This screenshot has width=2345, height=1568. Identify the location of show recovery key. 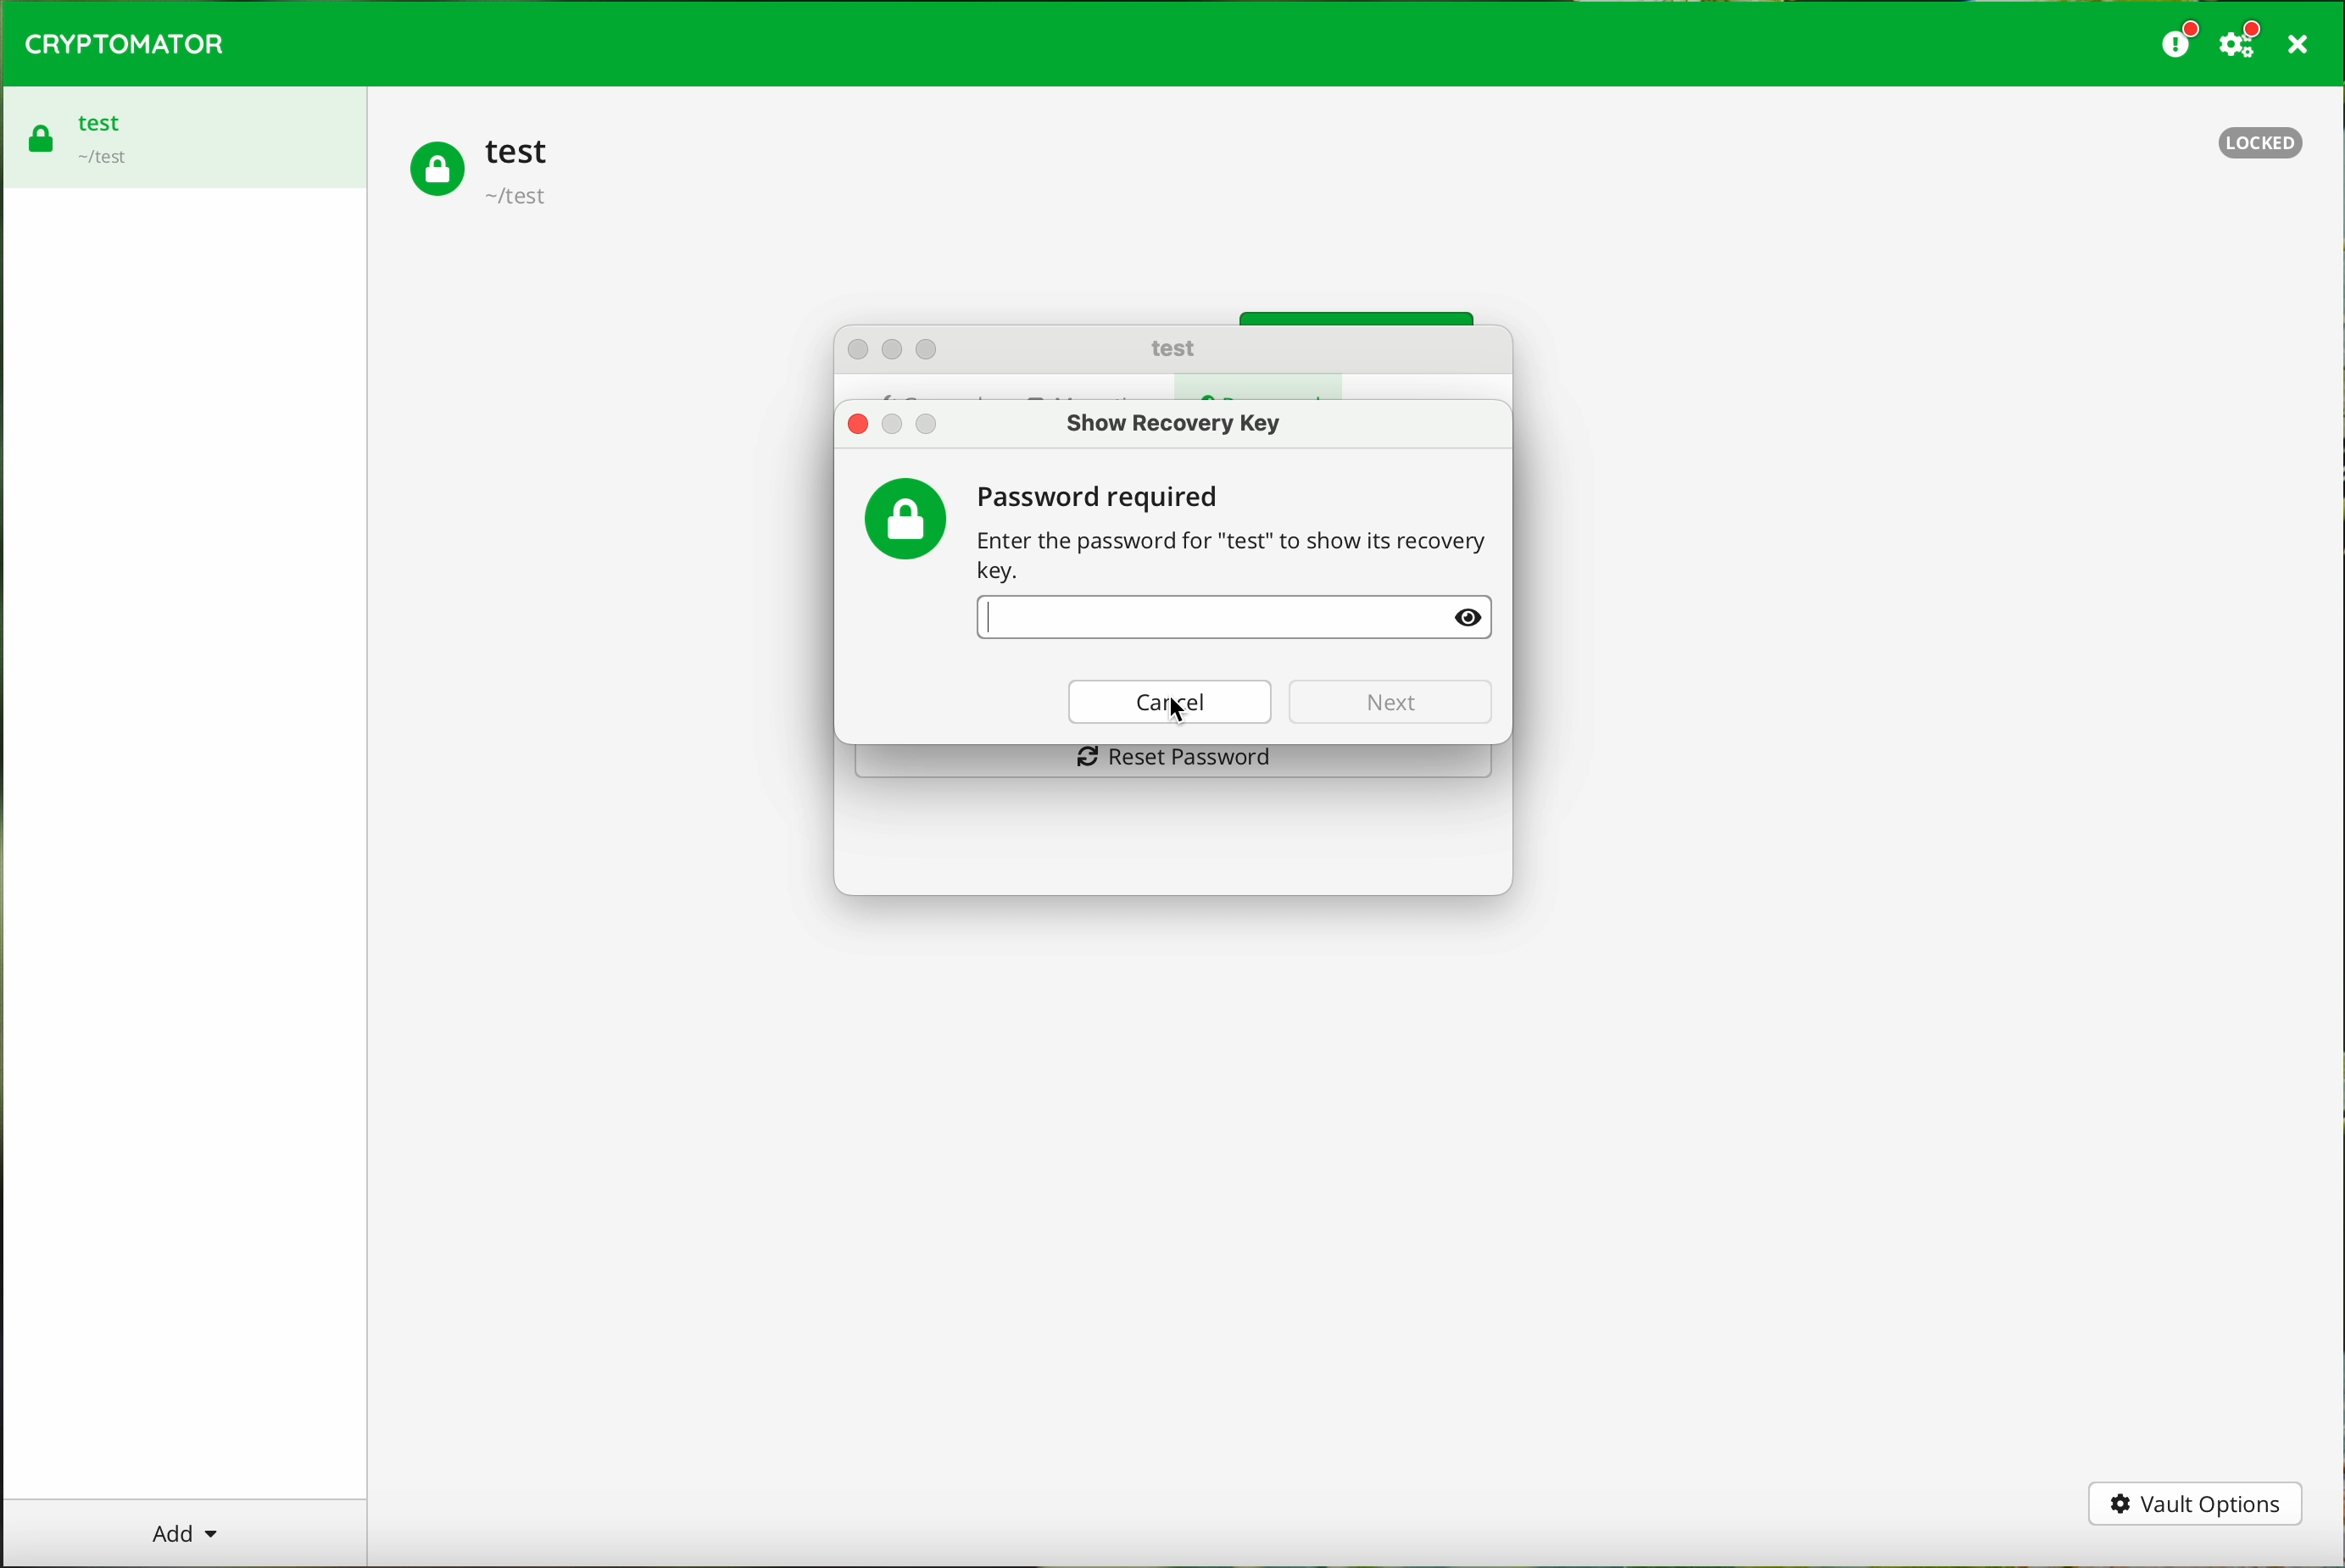
(1171, 423).